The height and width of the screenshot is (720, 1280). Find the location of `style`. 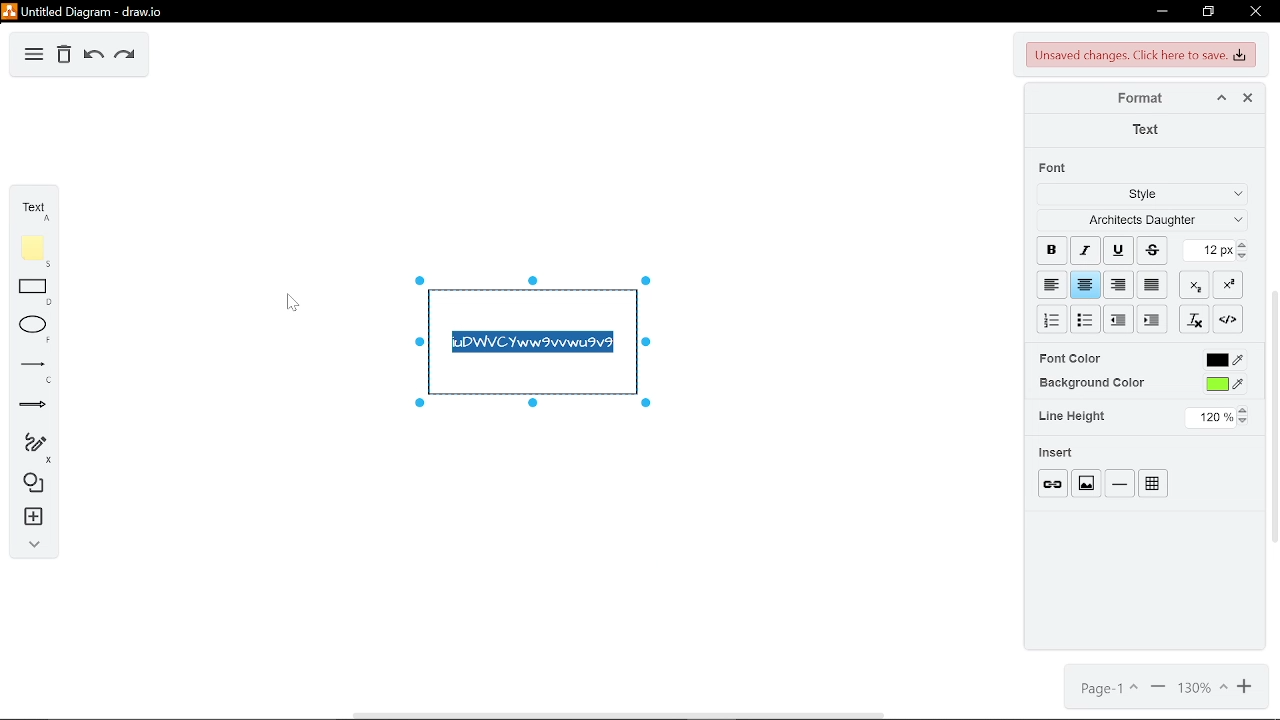

style is located at coordinates (1140, 197).